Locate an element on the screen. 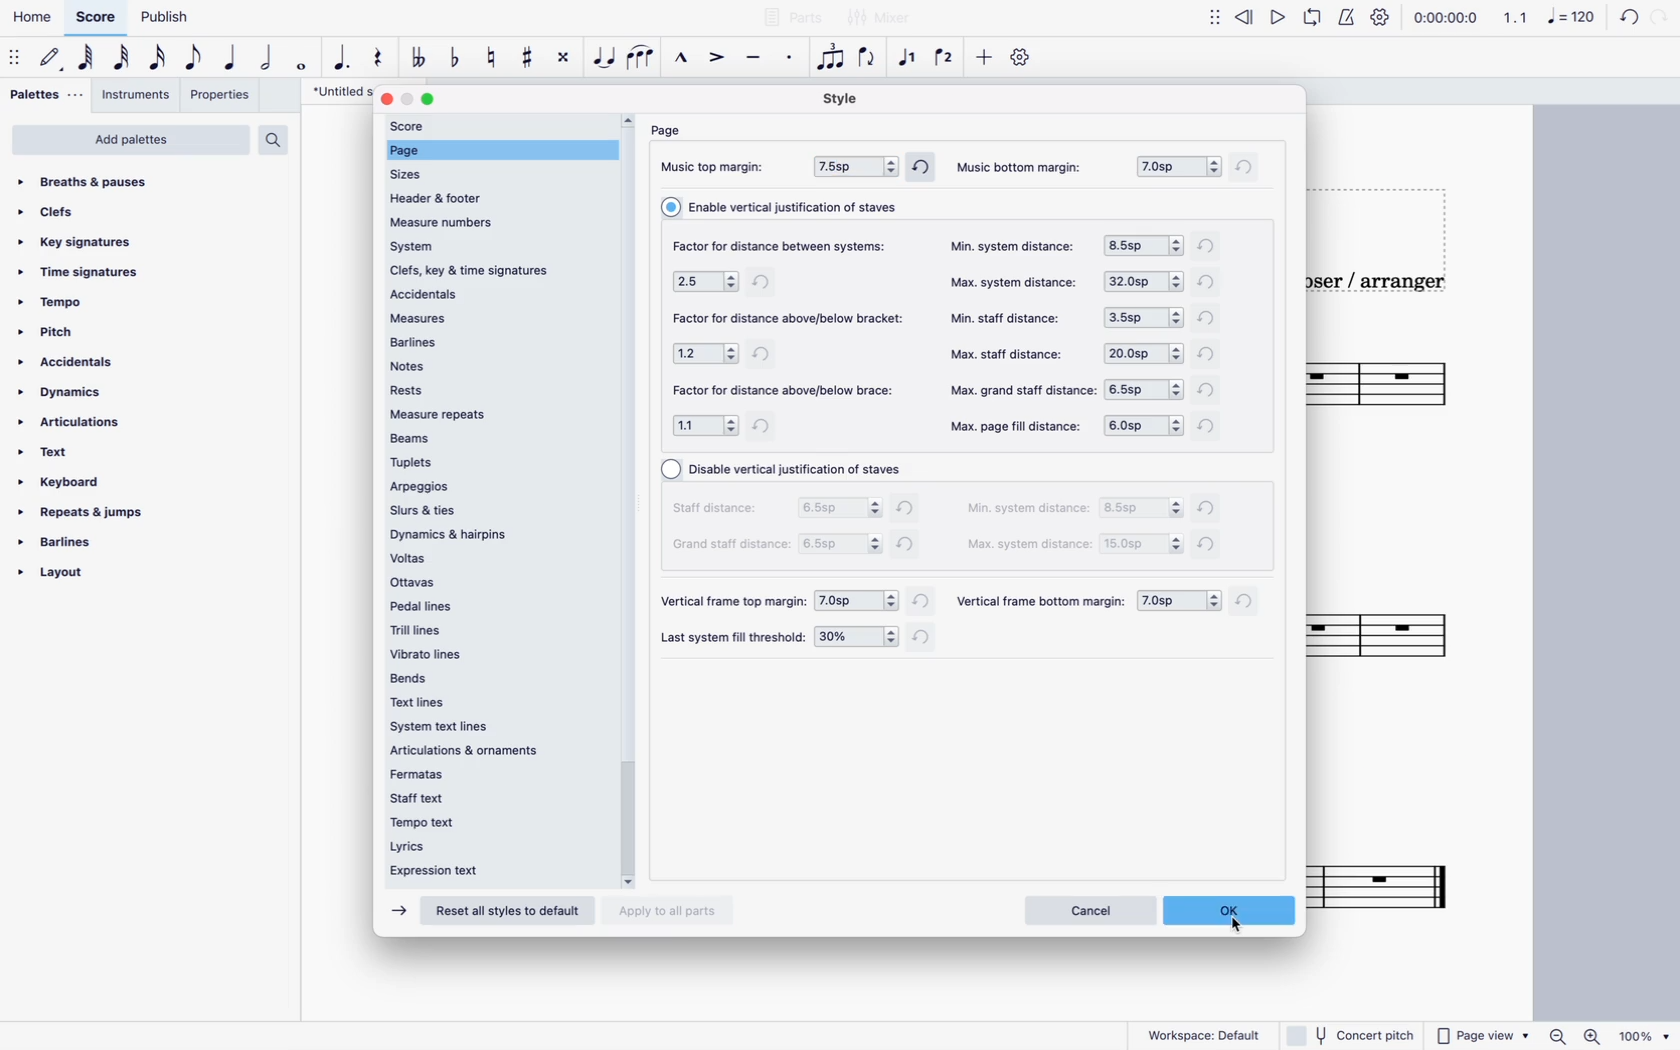  show/hide is located at coordinates (1213, 23).